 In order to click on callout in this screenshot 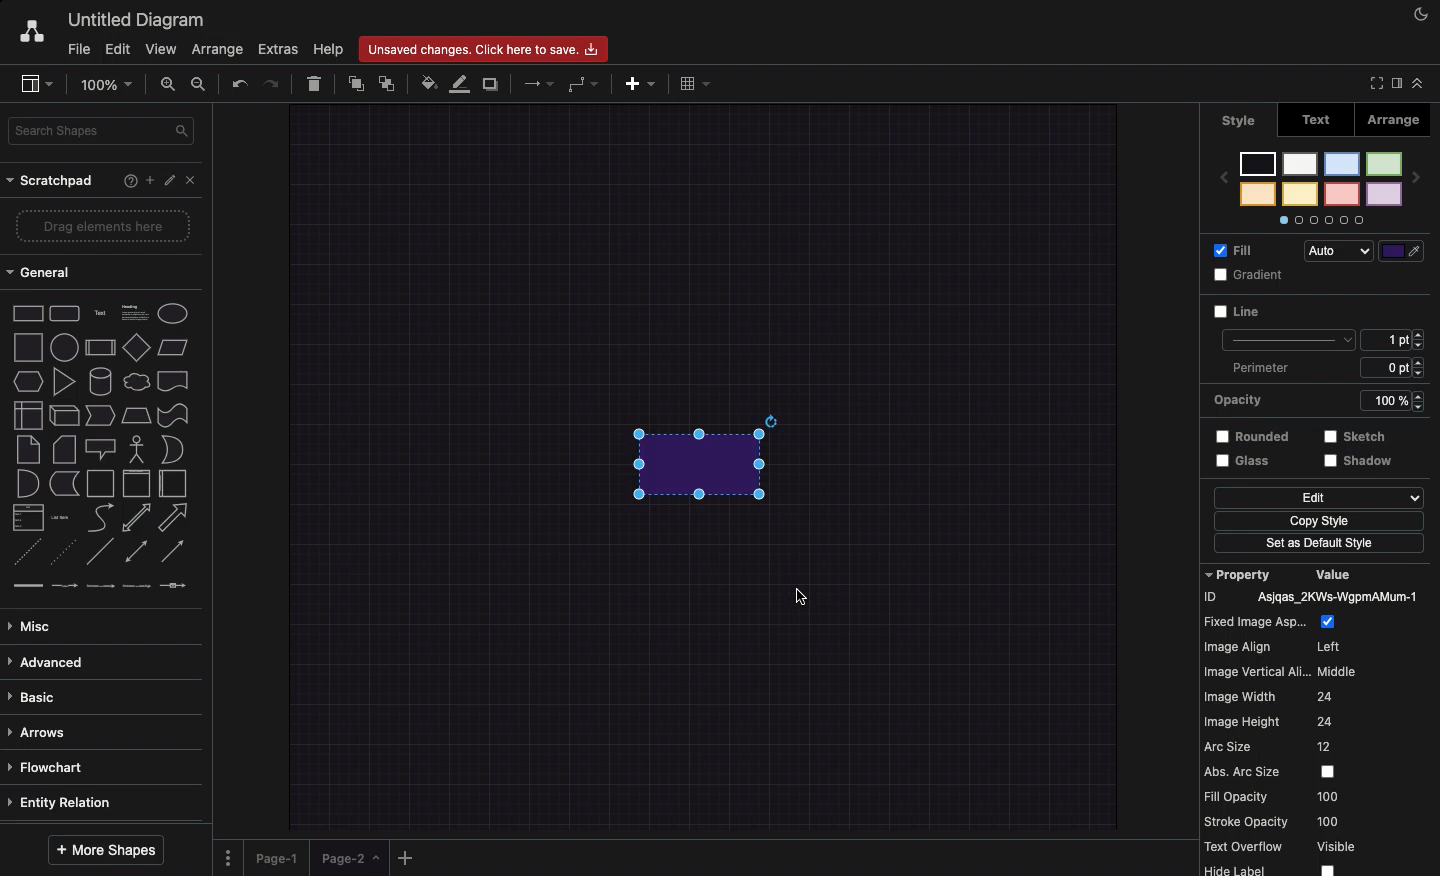, I will do `click(99, 449)`.